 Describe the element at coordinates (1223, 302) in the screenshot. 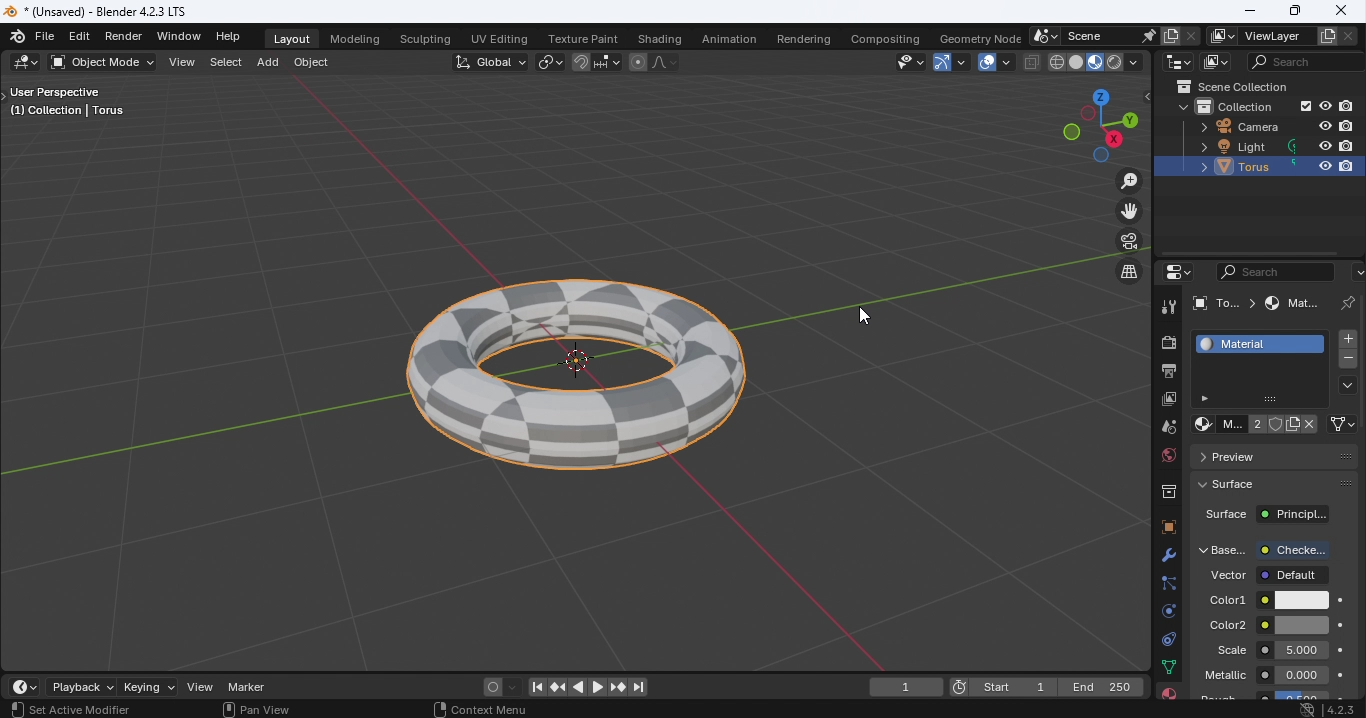

I see `To` at that location.